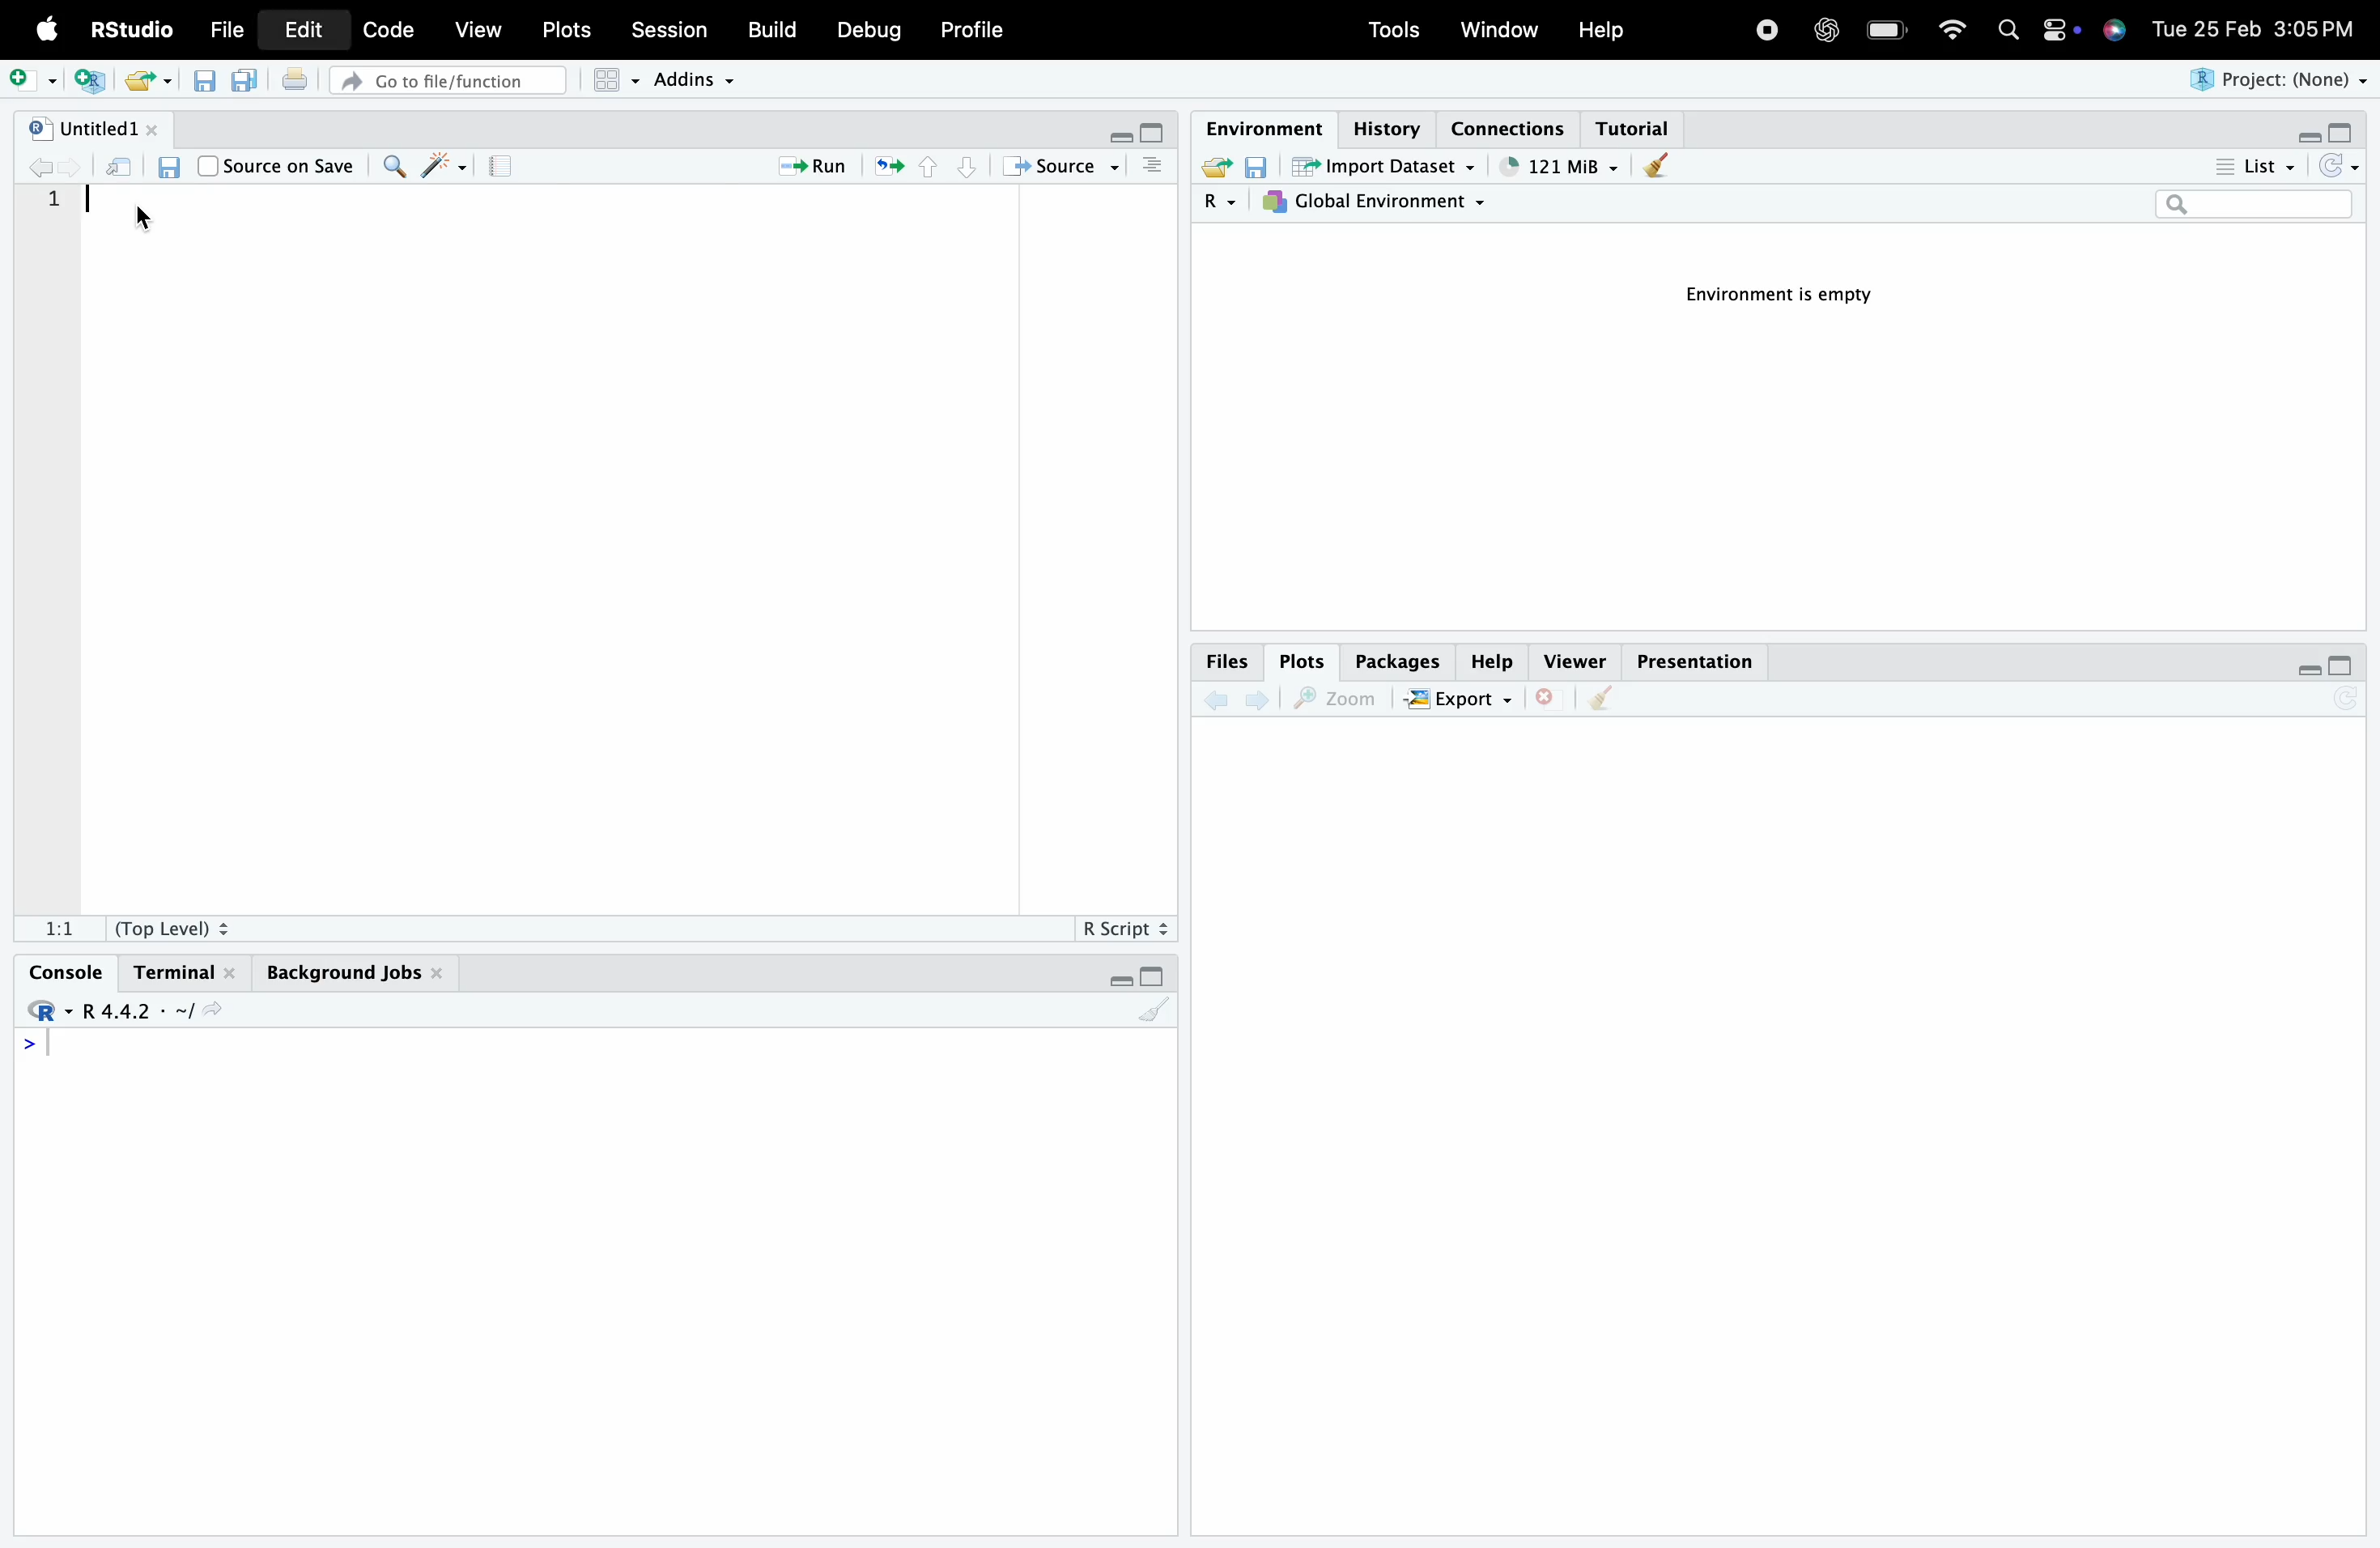 This screenshot has width=2380, height=1548. Describe the element at coordinates (1826, 26) in the screenshot. I see `ChatGpt` at that location.